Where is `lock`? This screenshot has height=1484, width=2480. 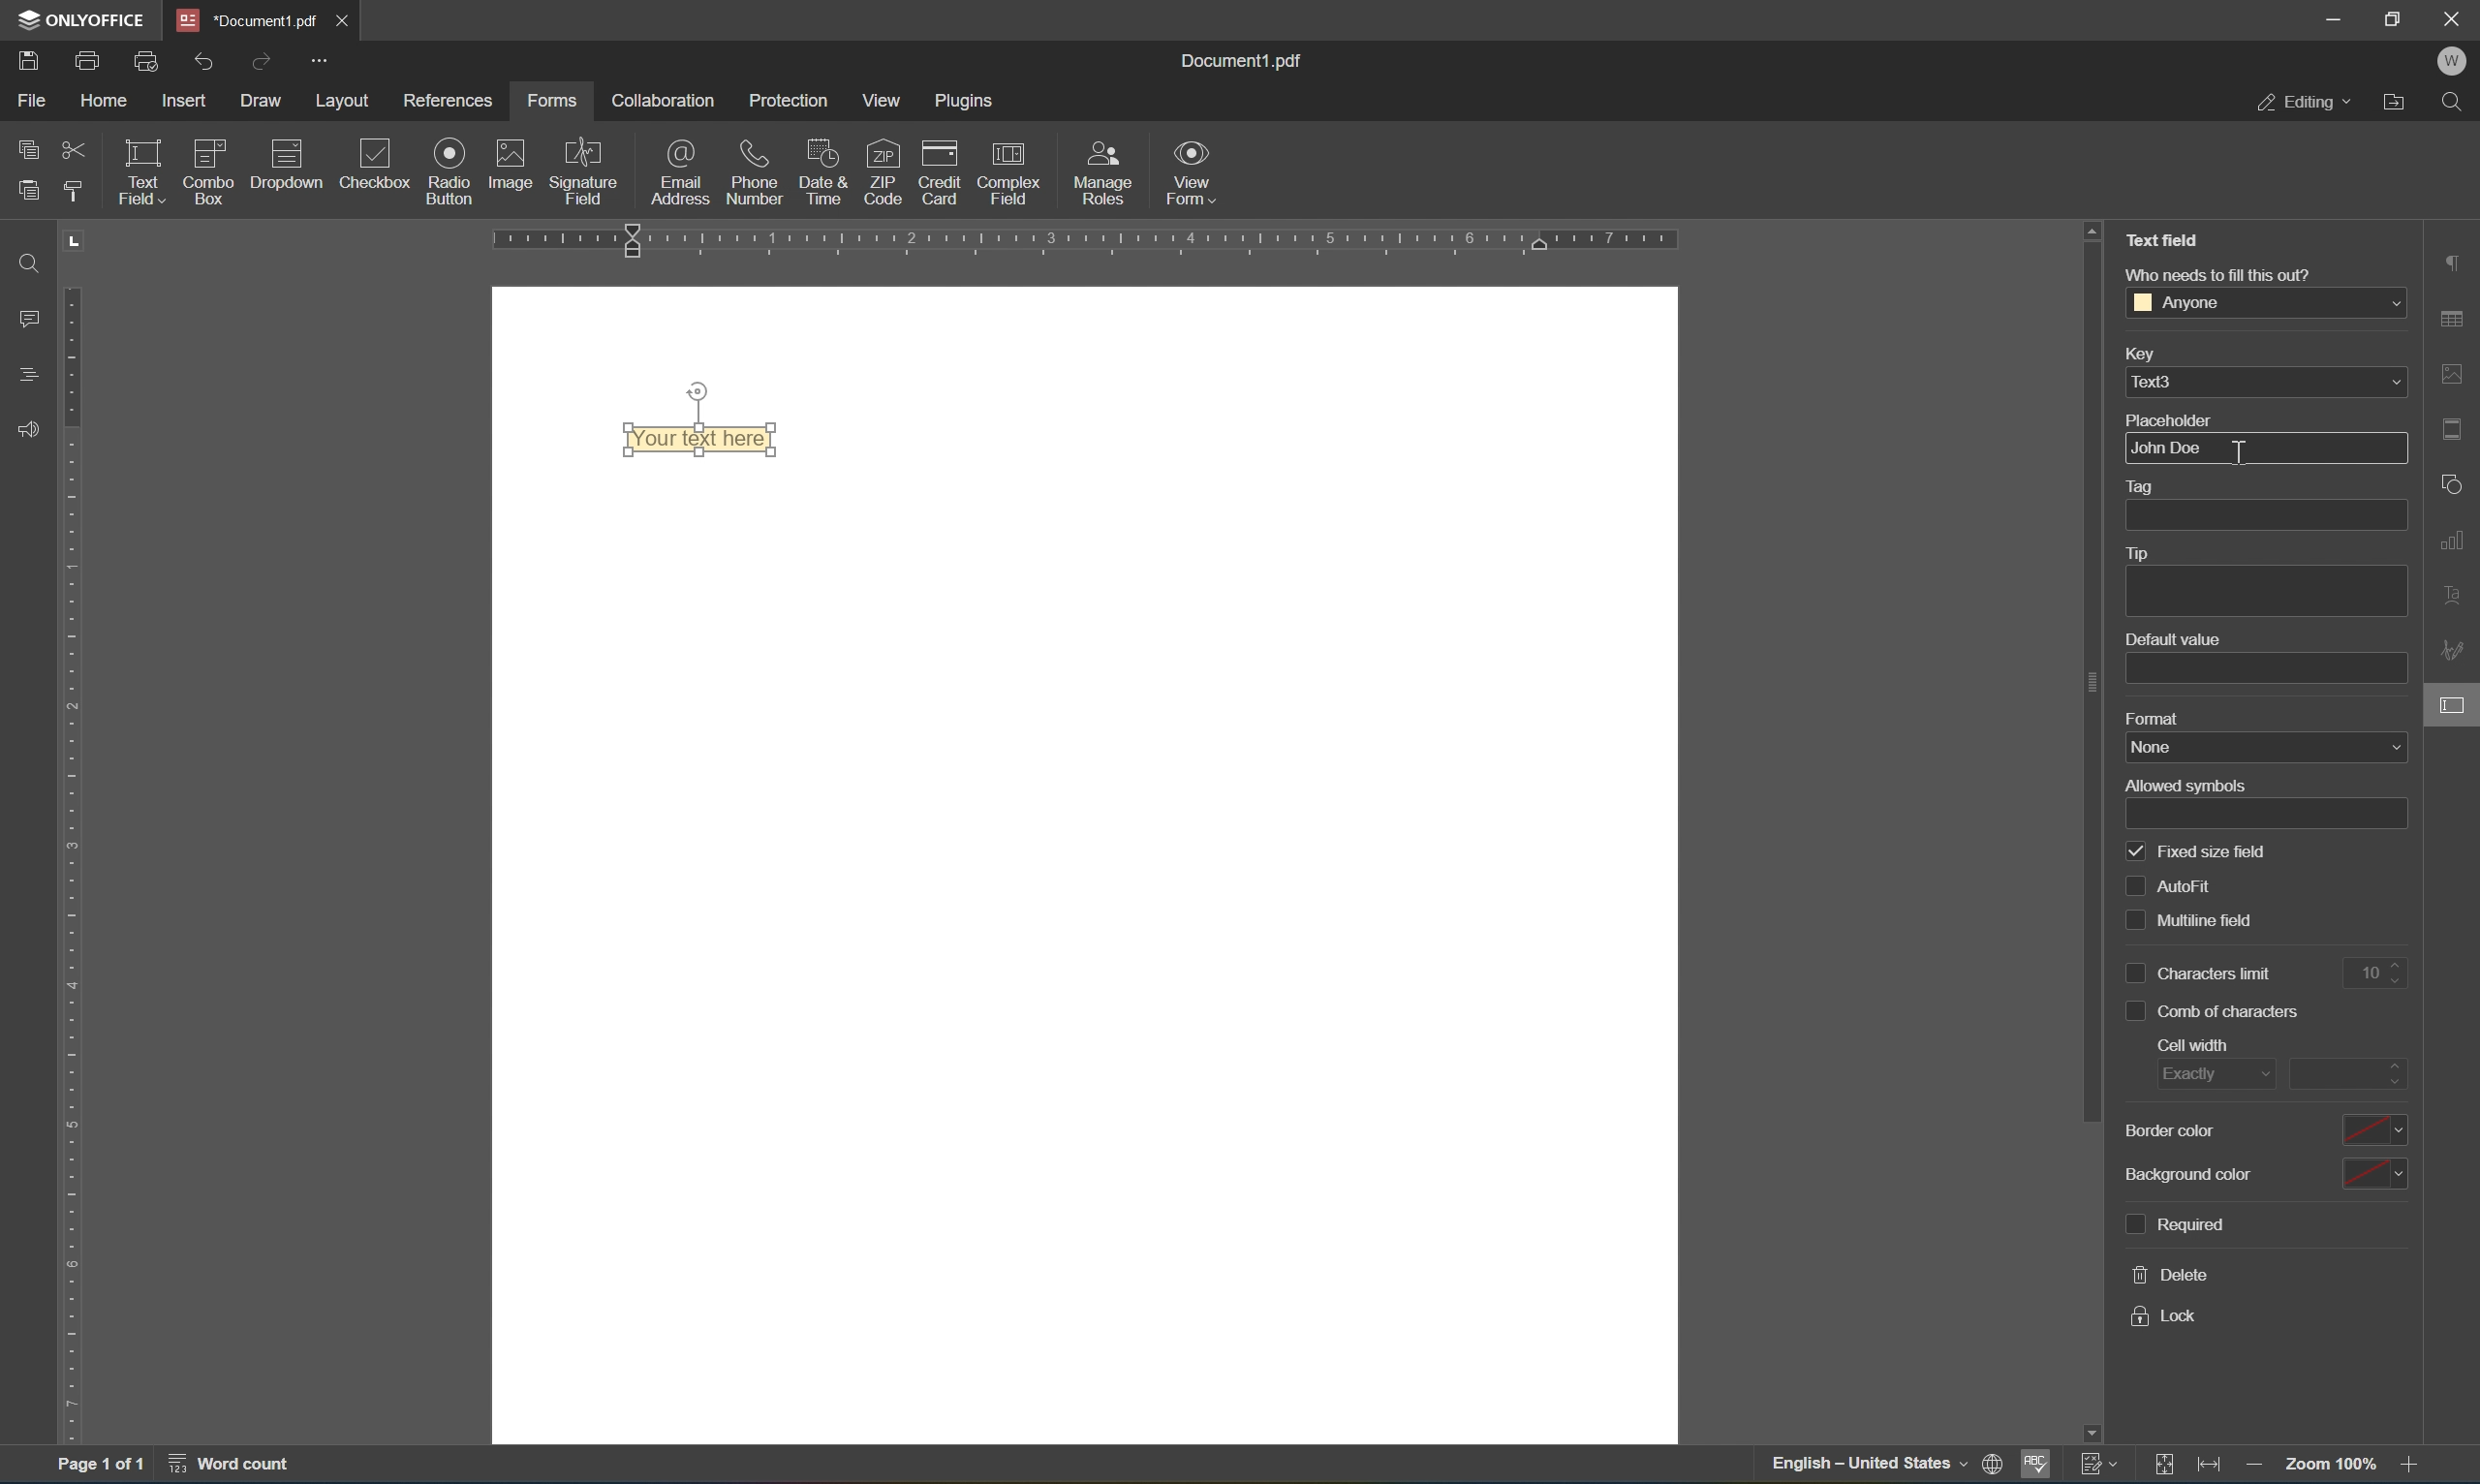
lock is located at coordinates (2166, 1321).